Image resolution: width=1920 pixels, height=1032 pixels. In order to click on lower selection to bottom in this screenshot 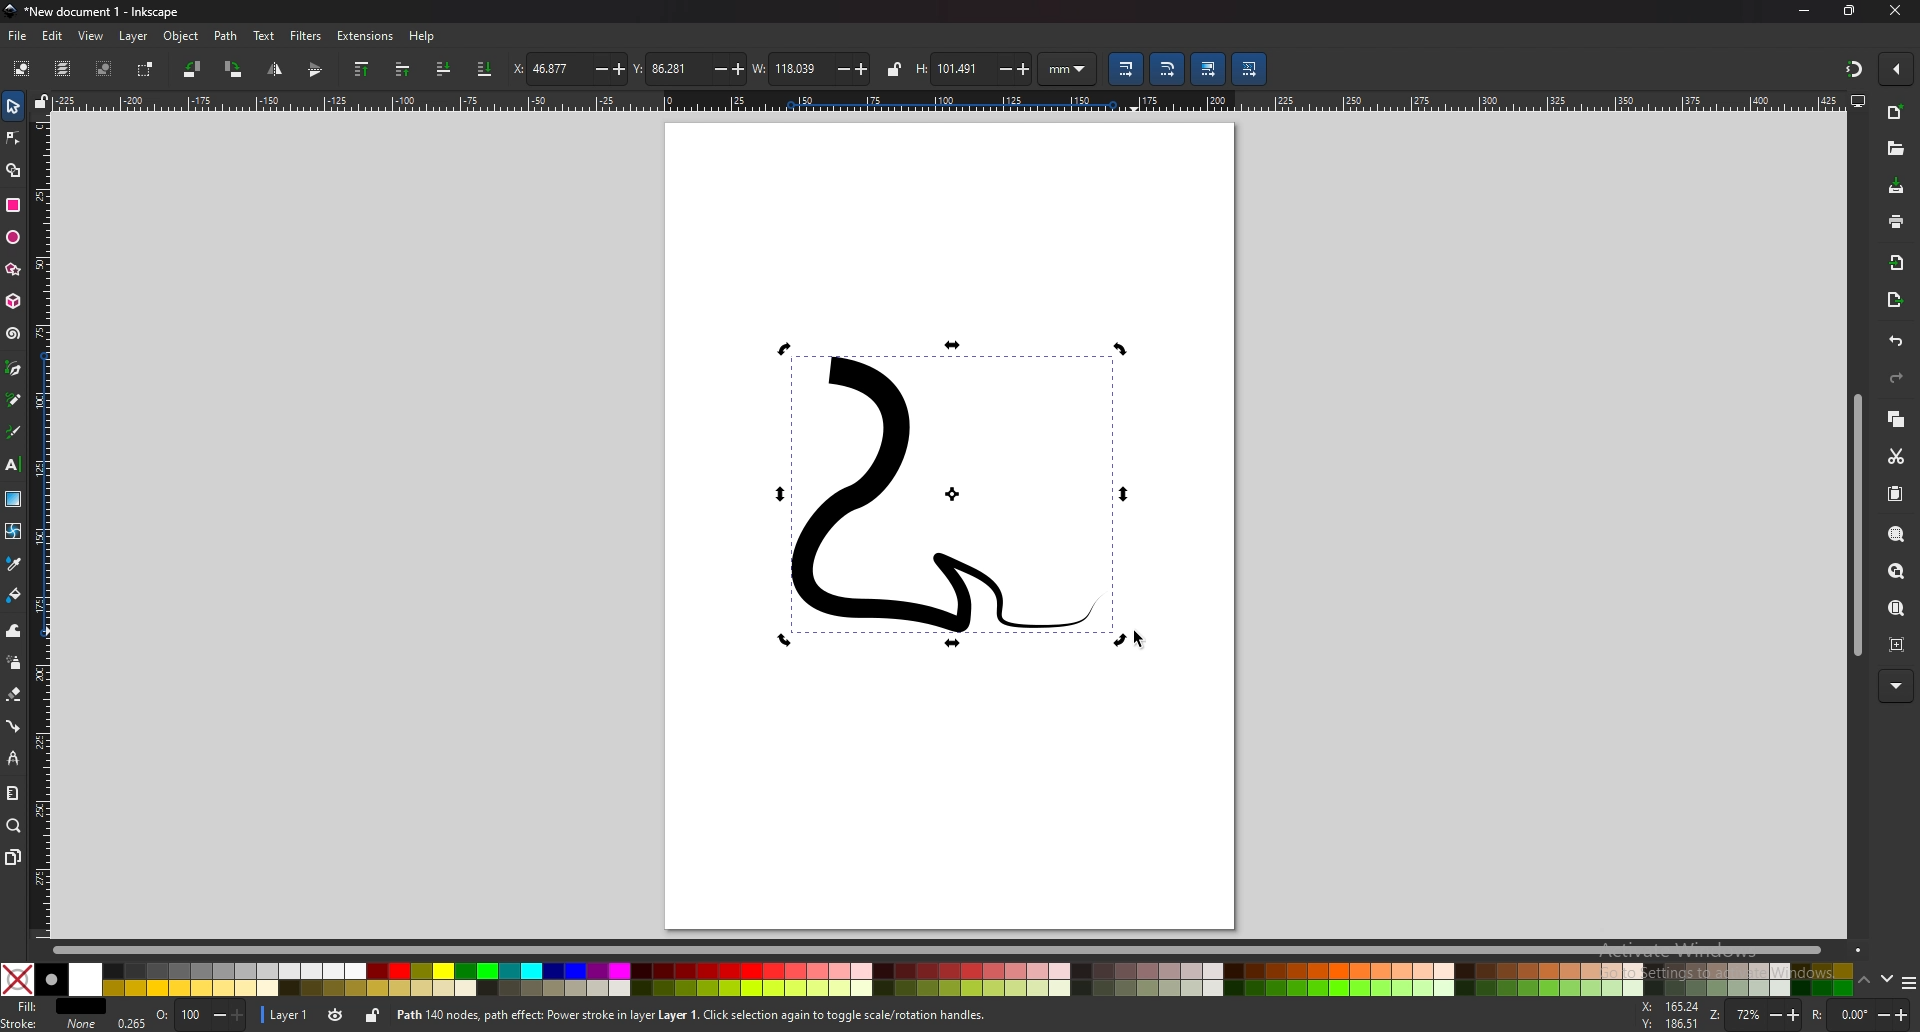, I will do `click(484, 69)`.